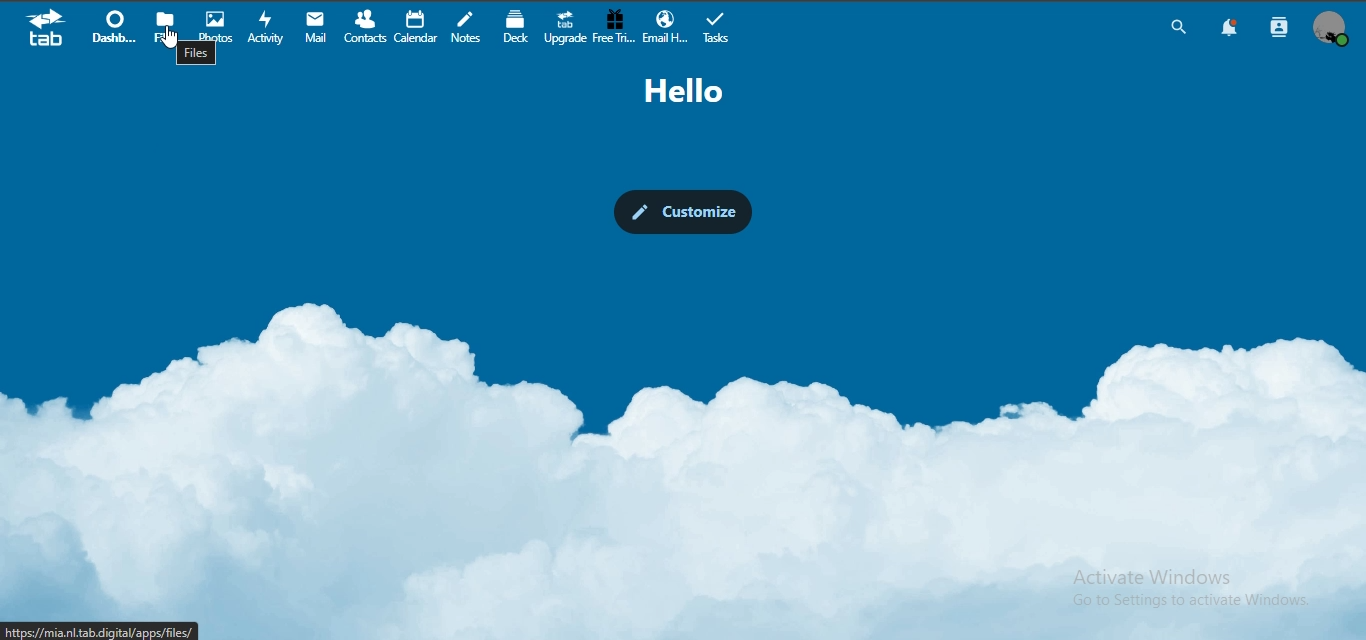 Image resolution: width=1366 pixels, height=640 pixels. What do you see at coordinates (1231, 29) in the screenshot?
I see `notifications` at bounding box center [1231, 29].